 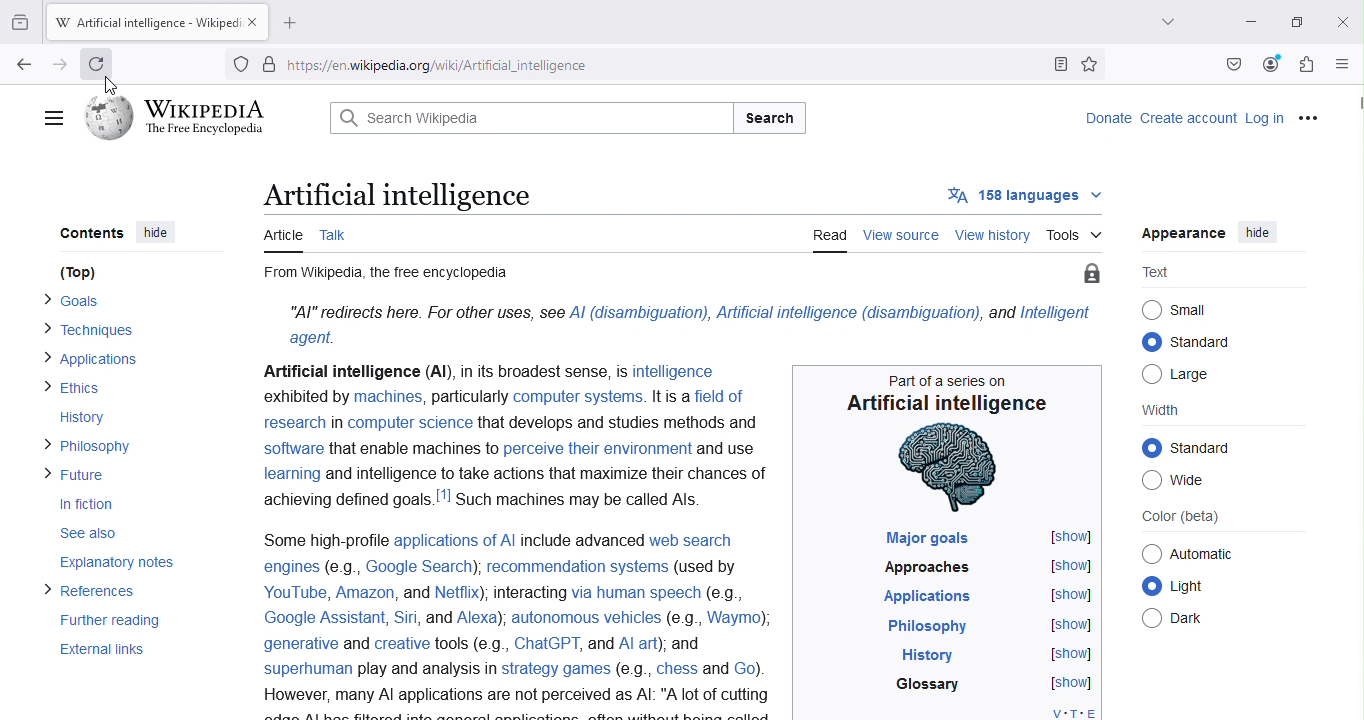 What do you see at coordinates (959, 467) in the screenshot?
I see `human brain` at bounding box center [959, 467].